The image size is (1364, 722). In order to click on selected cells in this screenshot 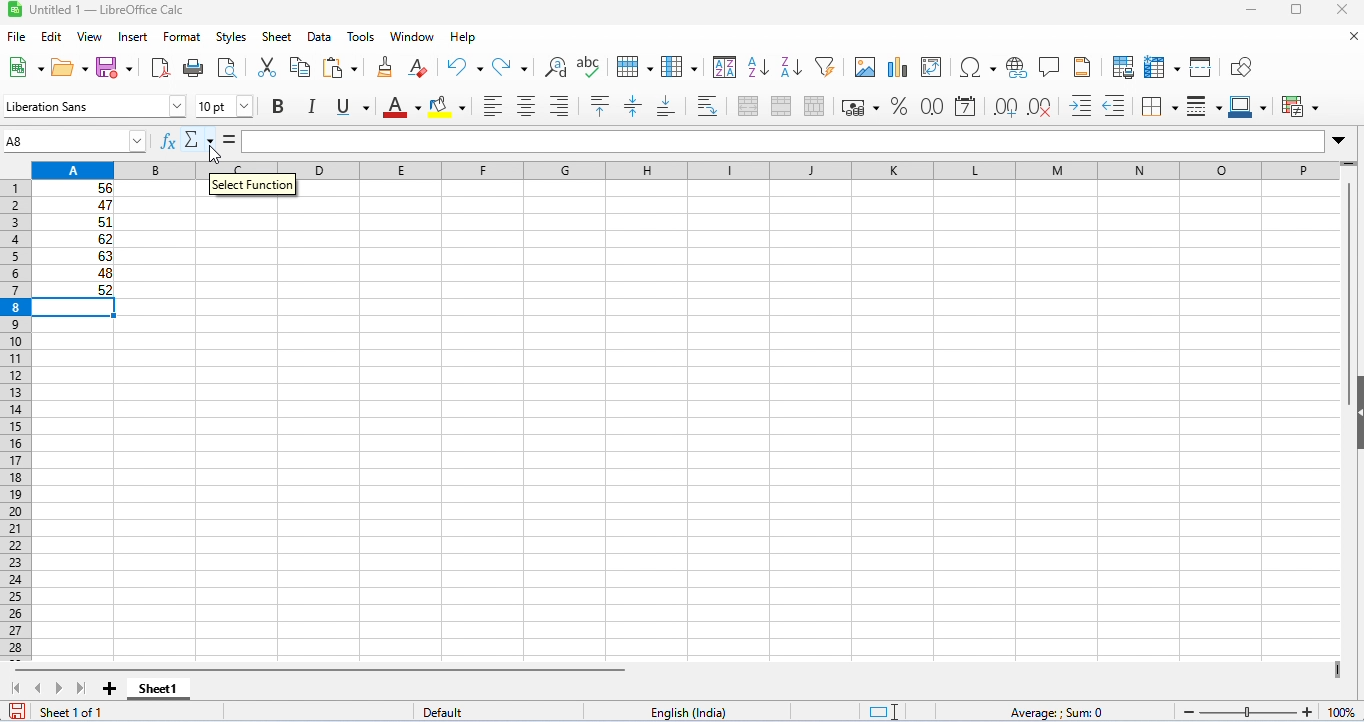, I will do `click(76, 308)`.